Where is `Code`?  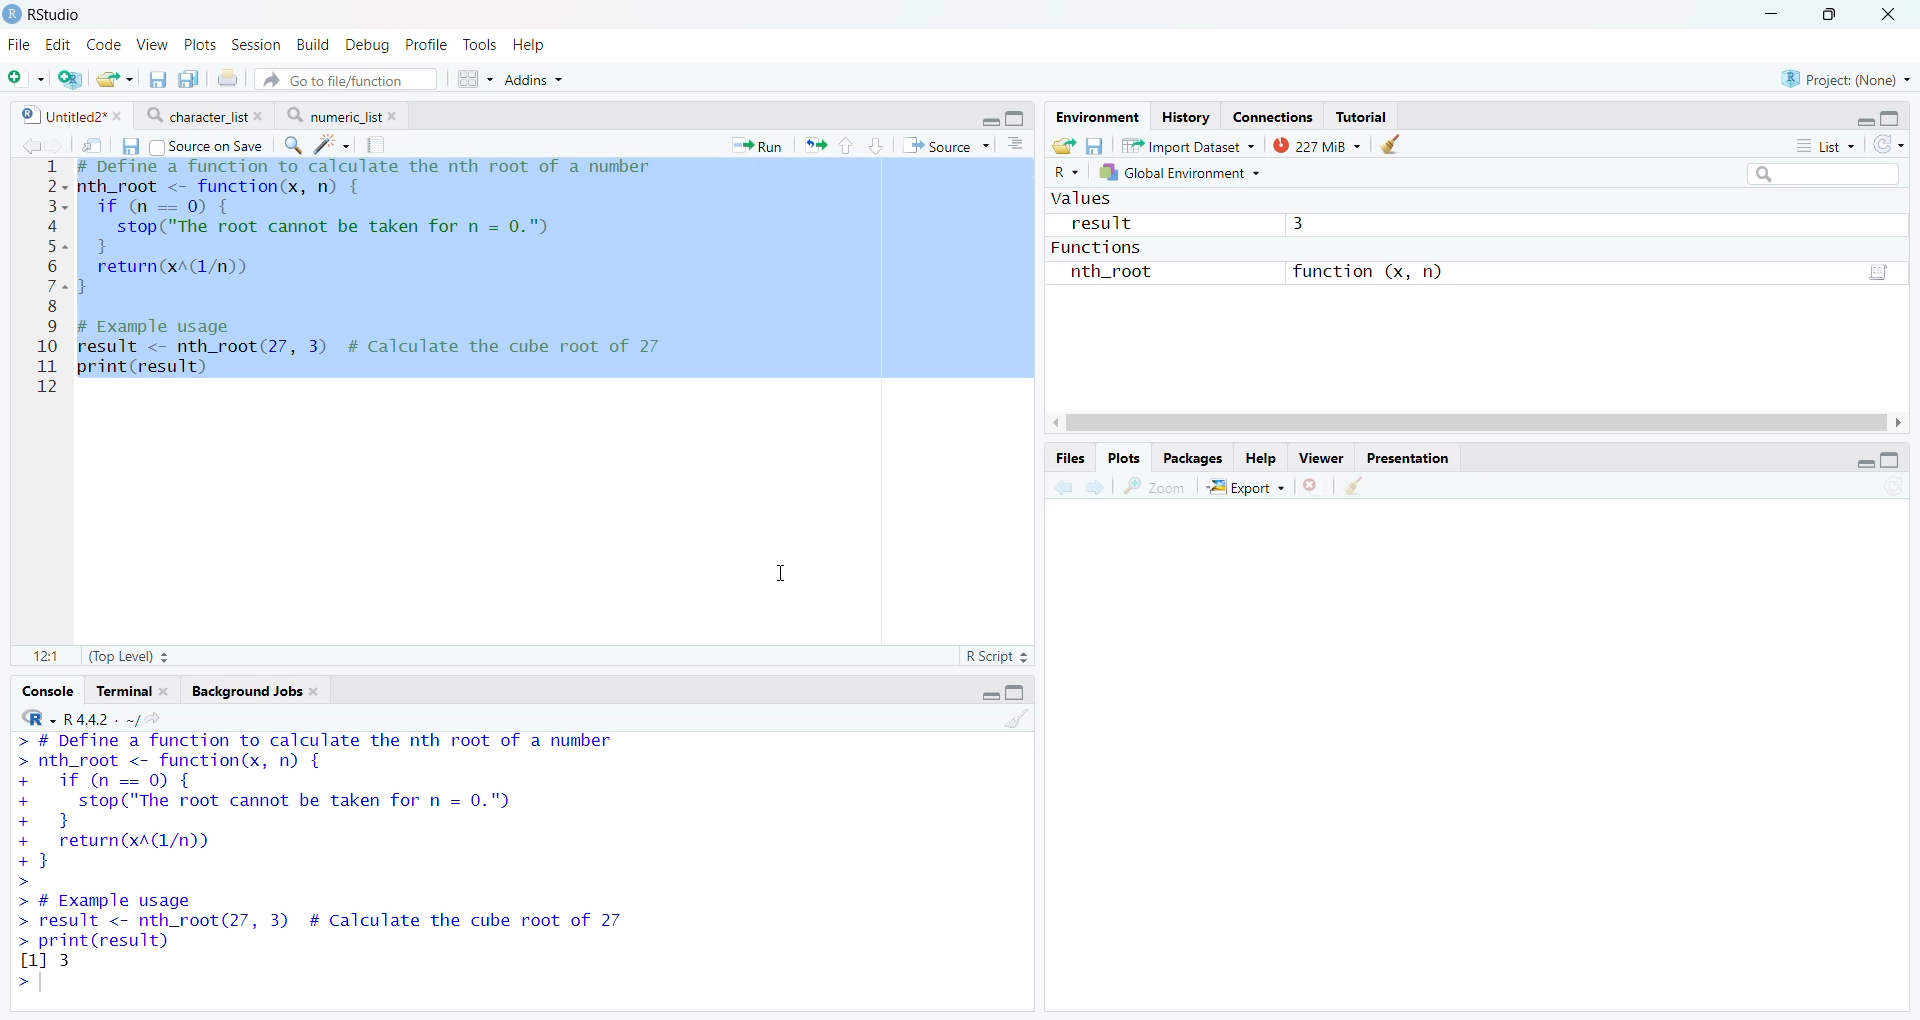 Code is located at coordinates (104, 44).